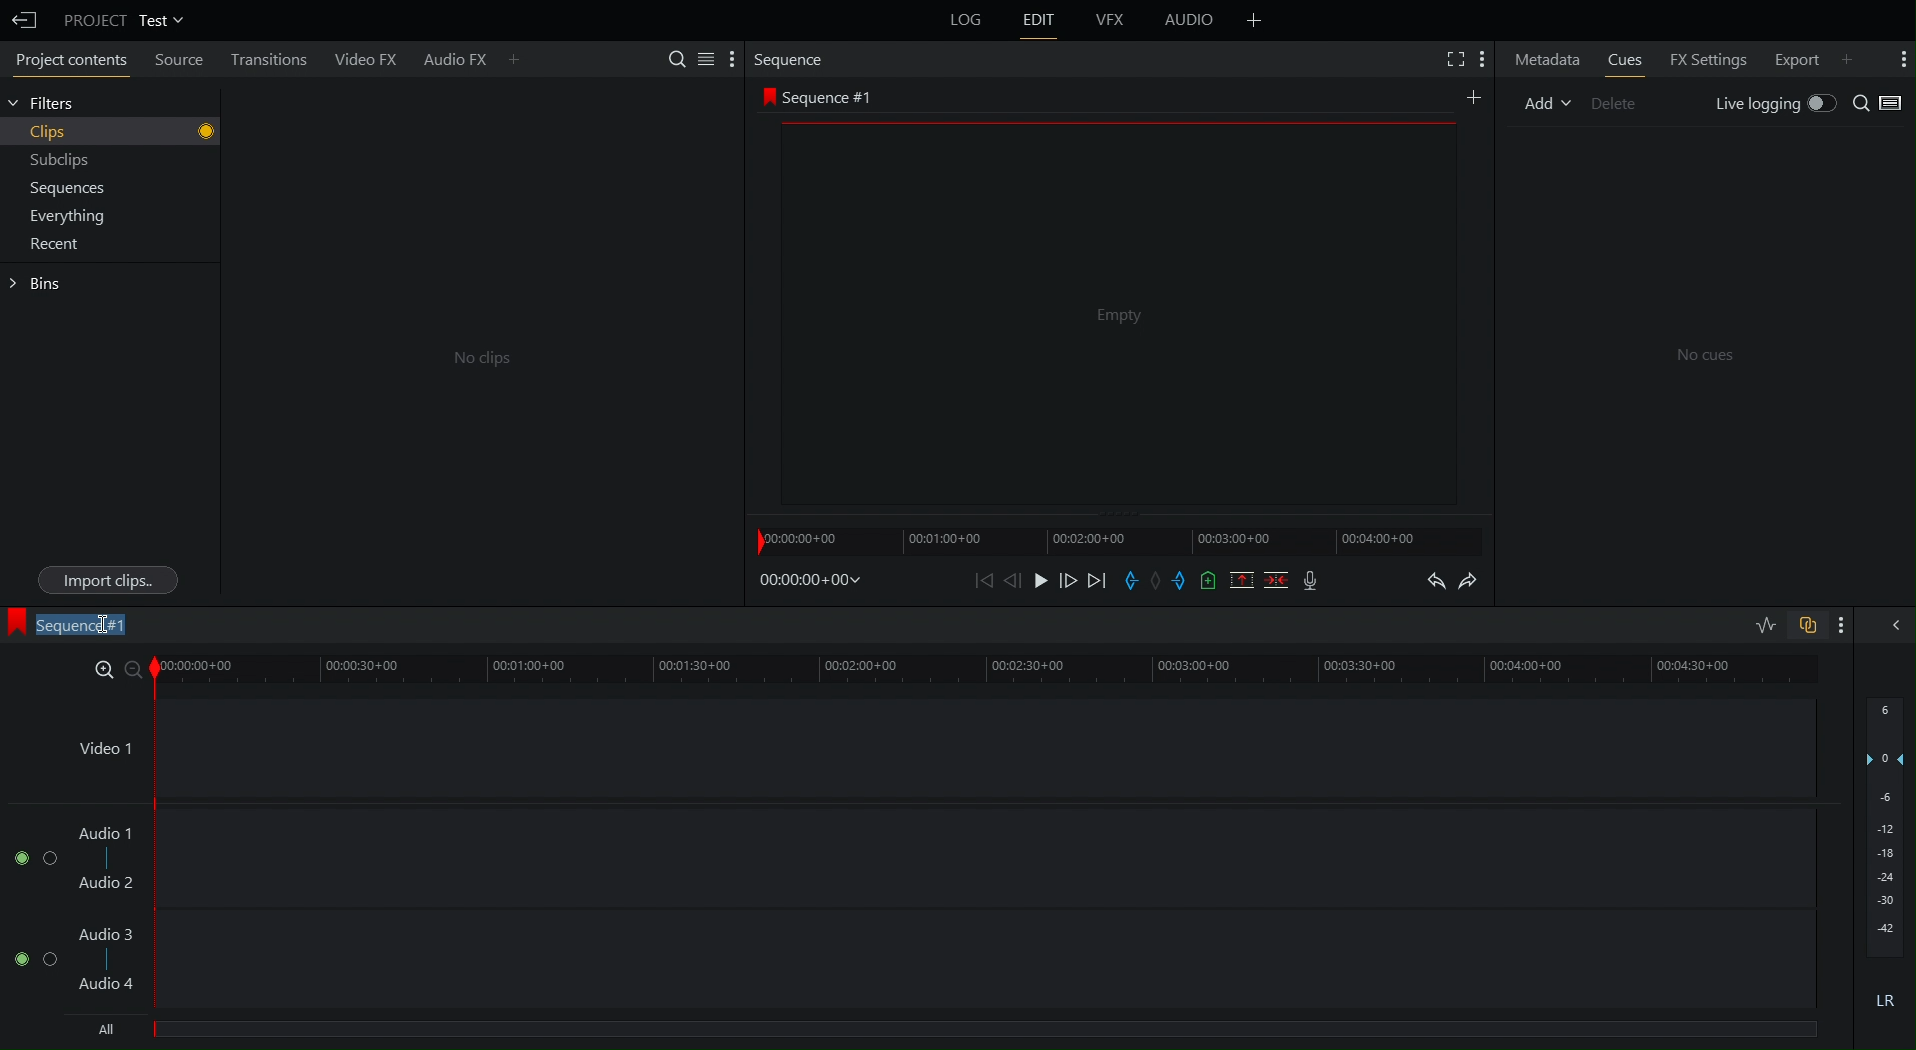 The width and height of the screenshot is (1916, 1050). I want to click on More, so click(1898, 57).